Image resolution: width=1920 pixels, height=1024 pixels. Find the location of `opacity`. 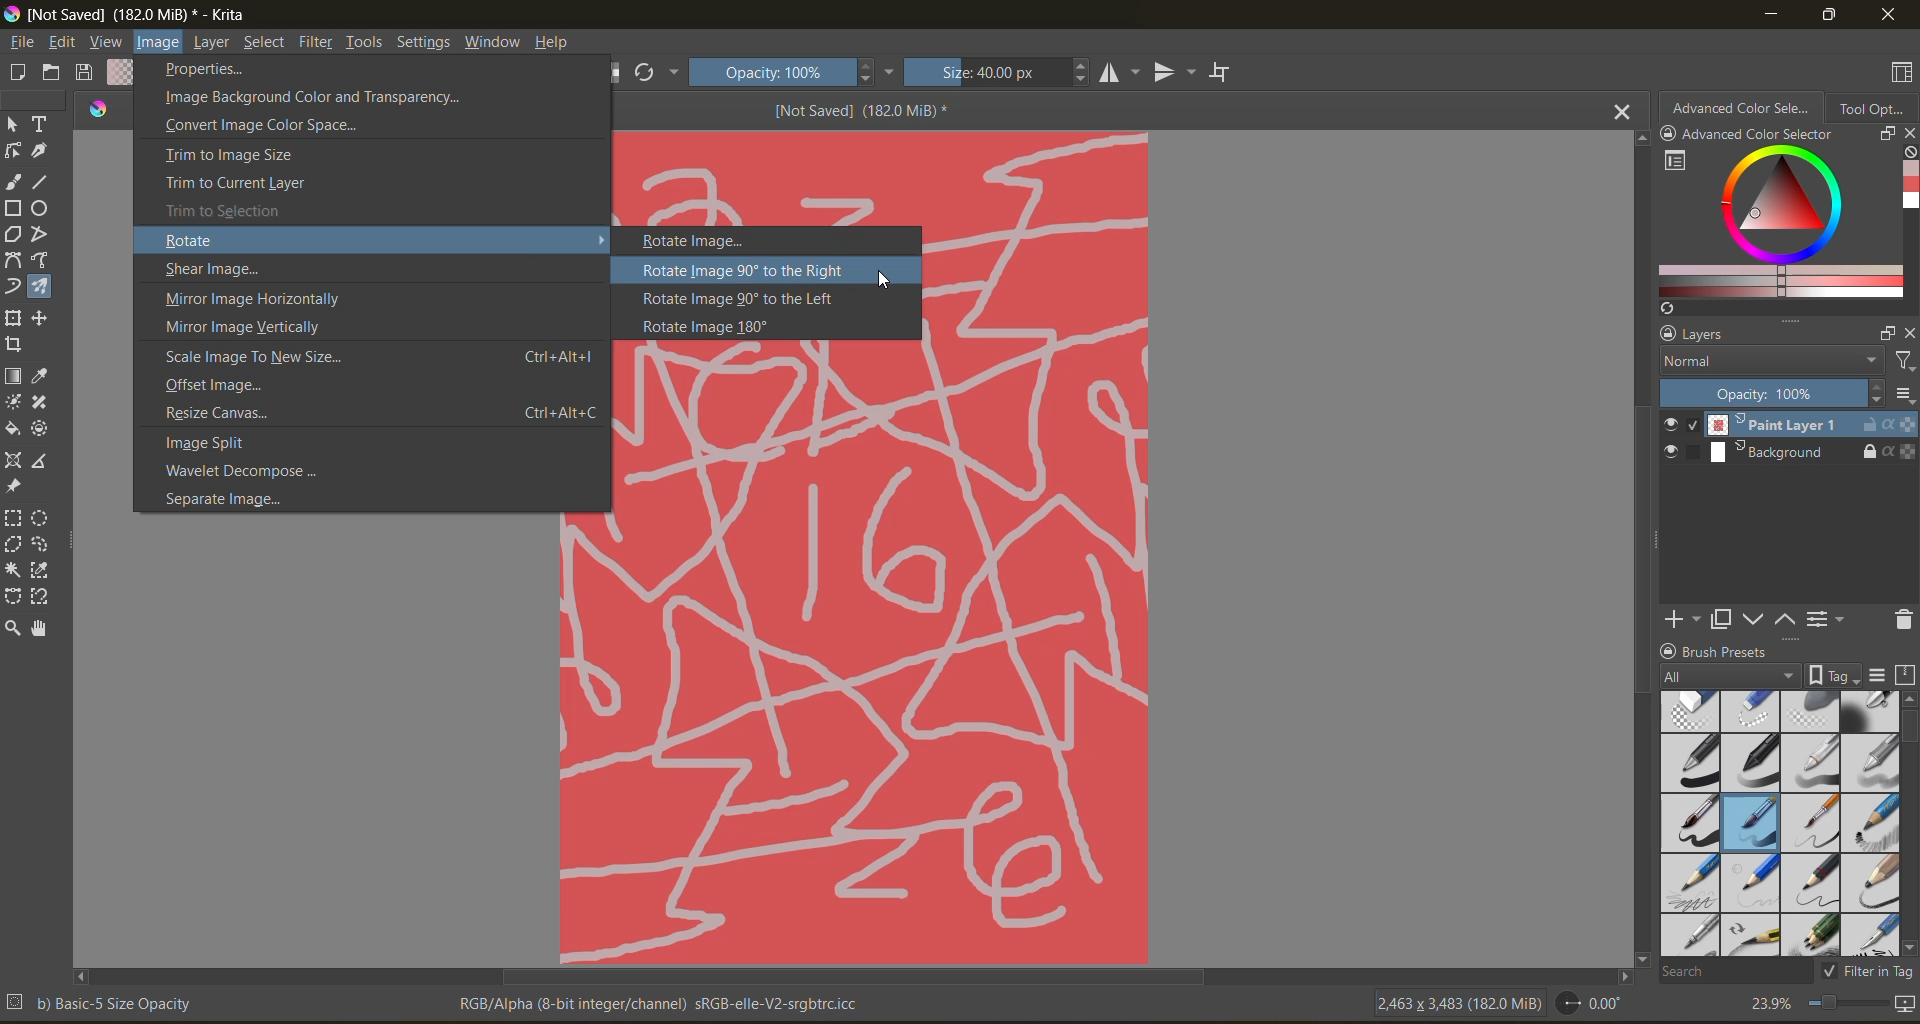

opacity is located at coordinates (1768, 393).